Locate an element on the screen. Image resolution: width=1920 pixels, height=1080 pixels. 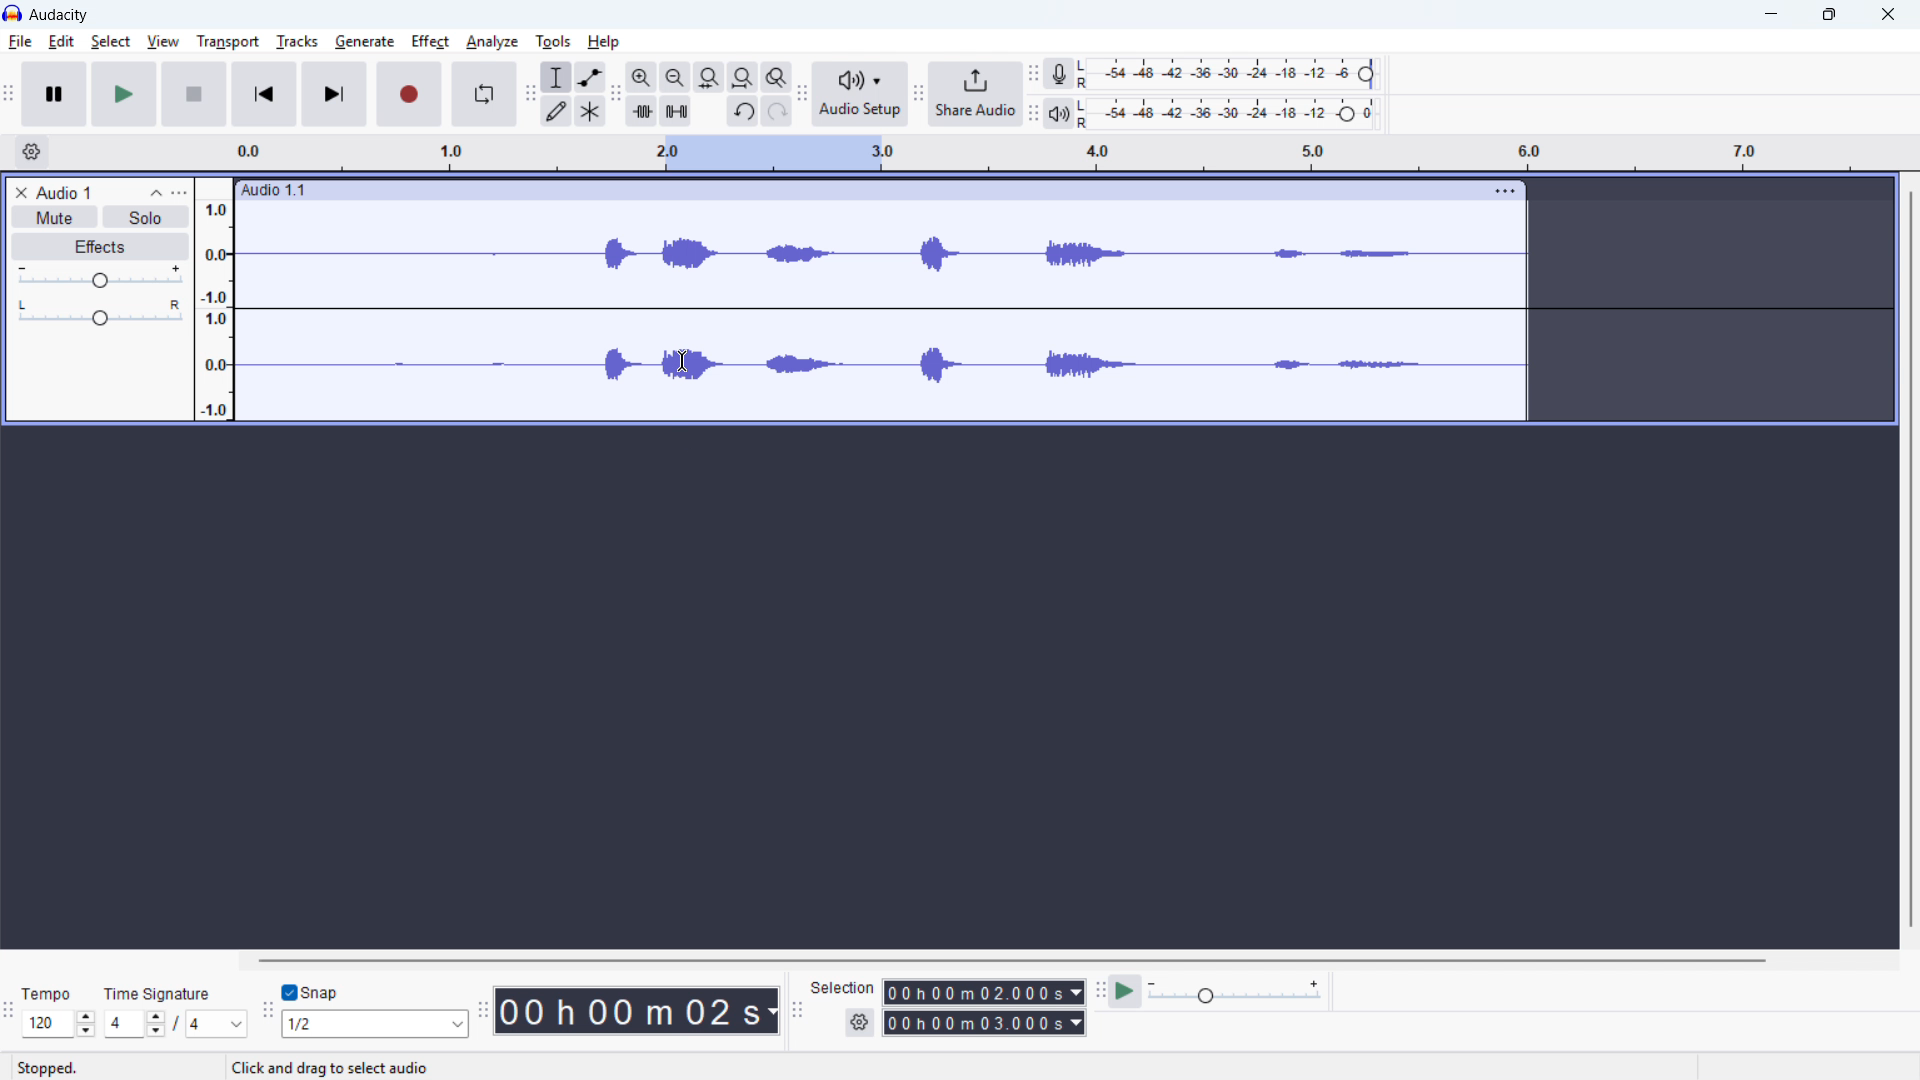
Perfect is located at coordinates (429, 40).